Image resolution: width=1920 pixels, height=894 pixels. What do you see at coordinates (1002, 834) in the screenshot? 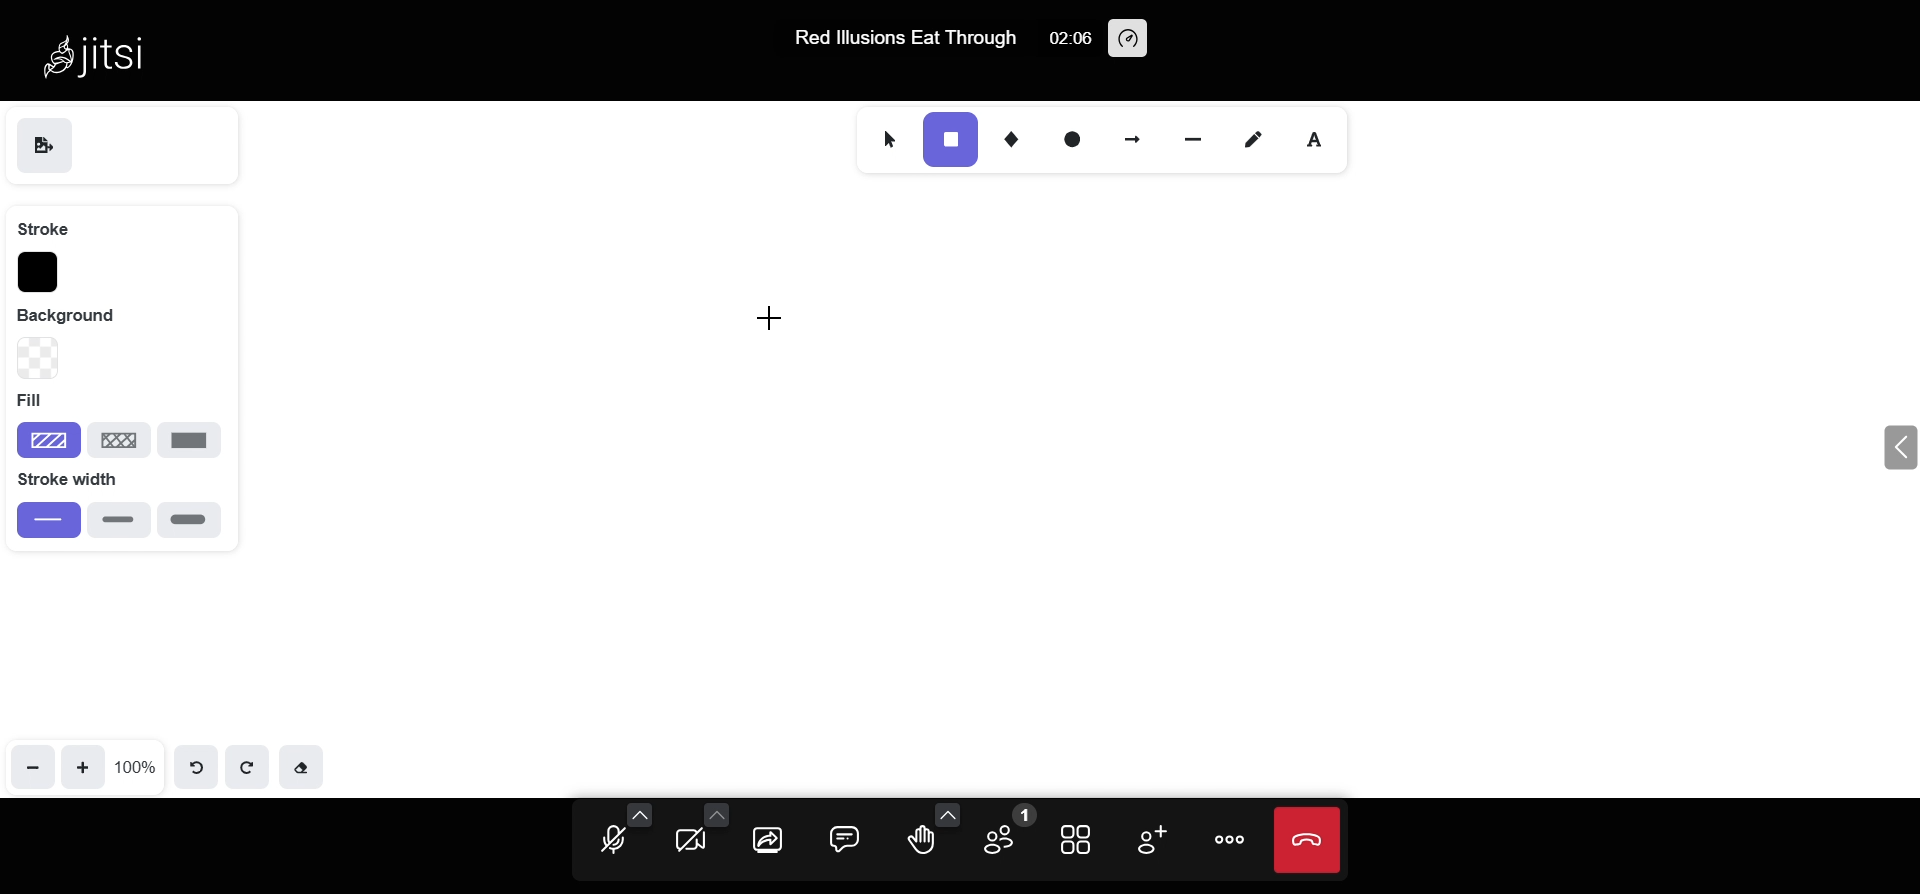
I see `participants` at bounding box center [1002, 834].